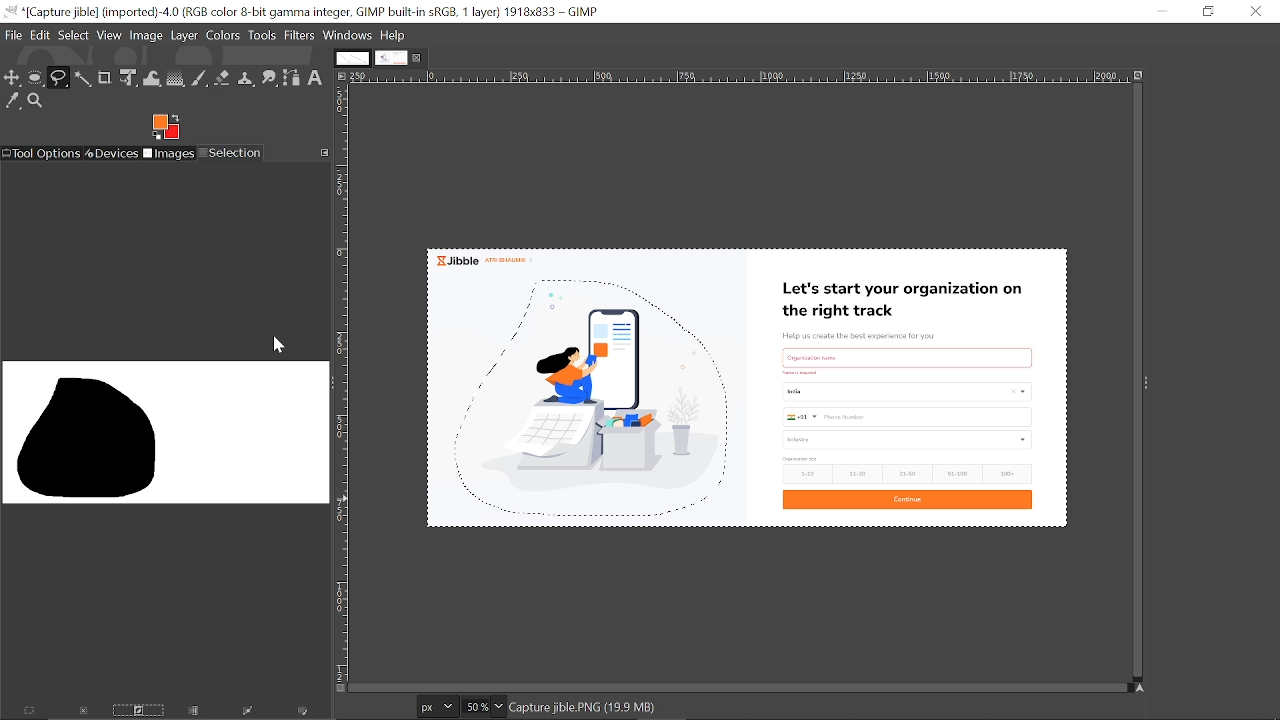  What do you see at coordinates (740, 79) in the screenshot?
I see `Horizontal label` at bounding box center [740, 79].